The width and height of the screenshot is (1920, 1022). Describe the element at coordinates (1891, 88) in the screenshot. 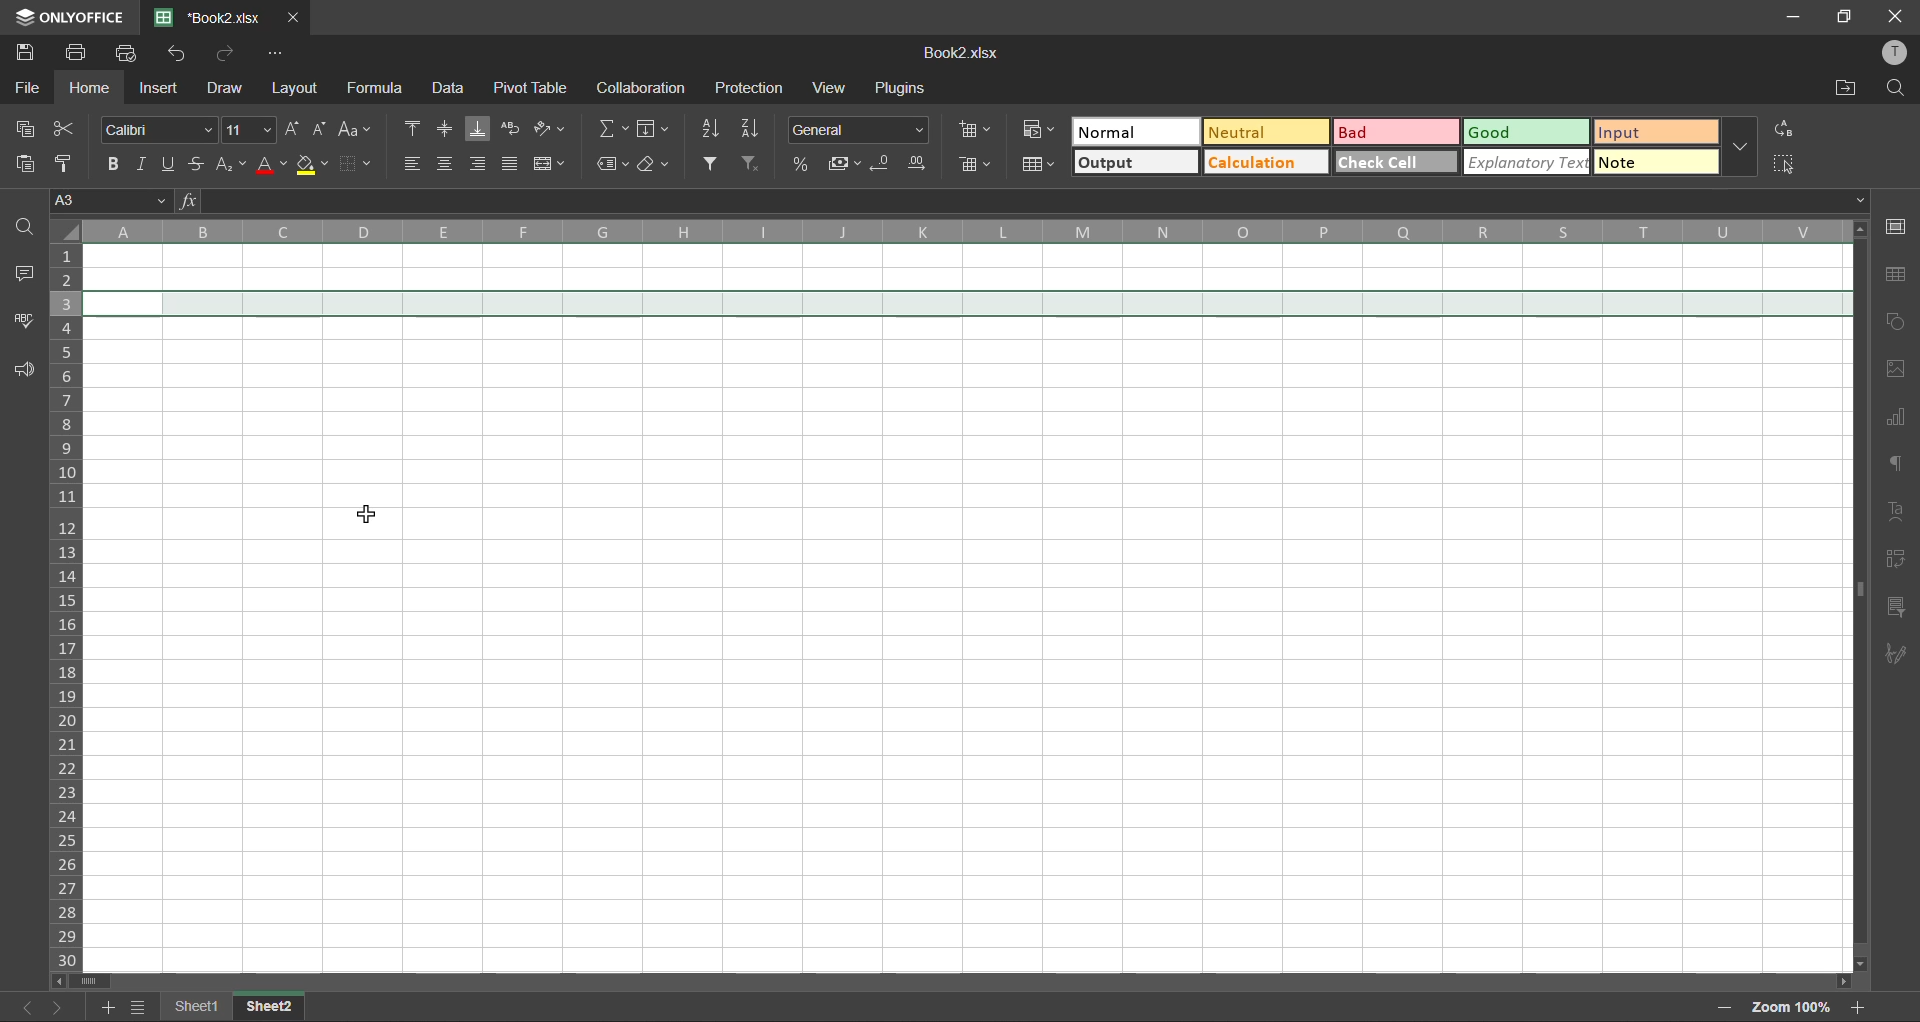

I see `find` at that location.